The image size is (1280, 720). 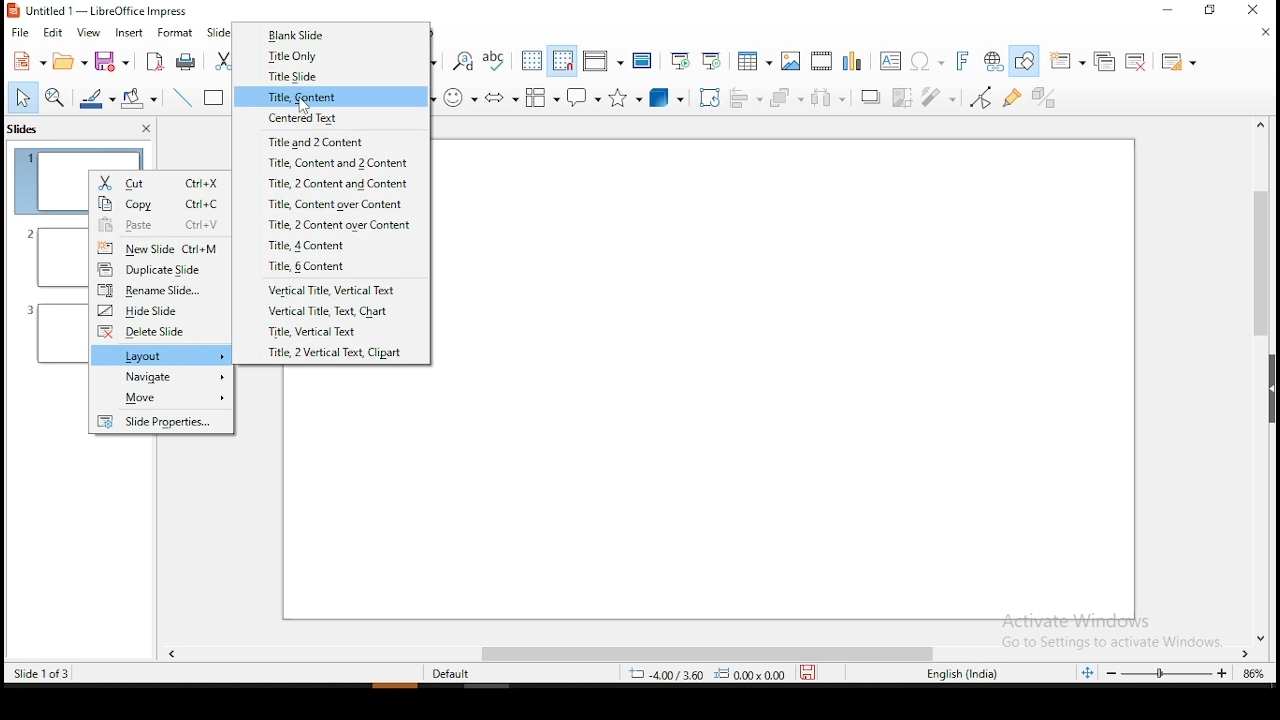 I want to click on stars and banners, so click(x=626, y=99).